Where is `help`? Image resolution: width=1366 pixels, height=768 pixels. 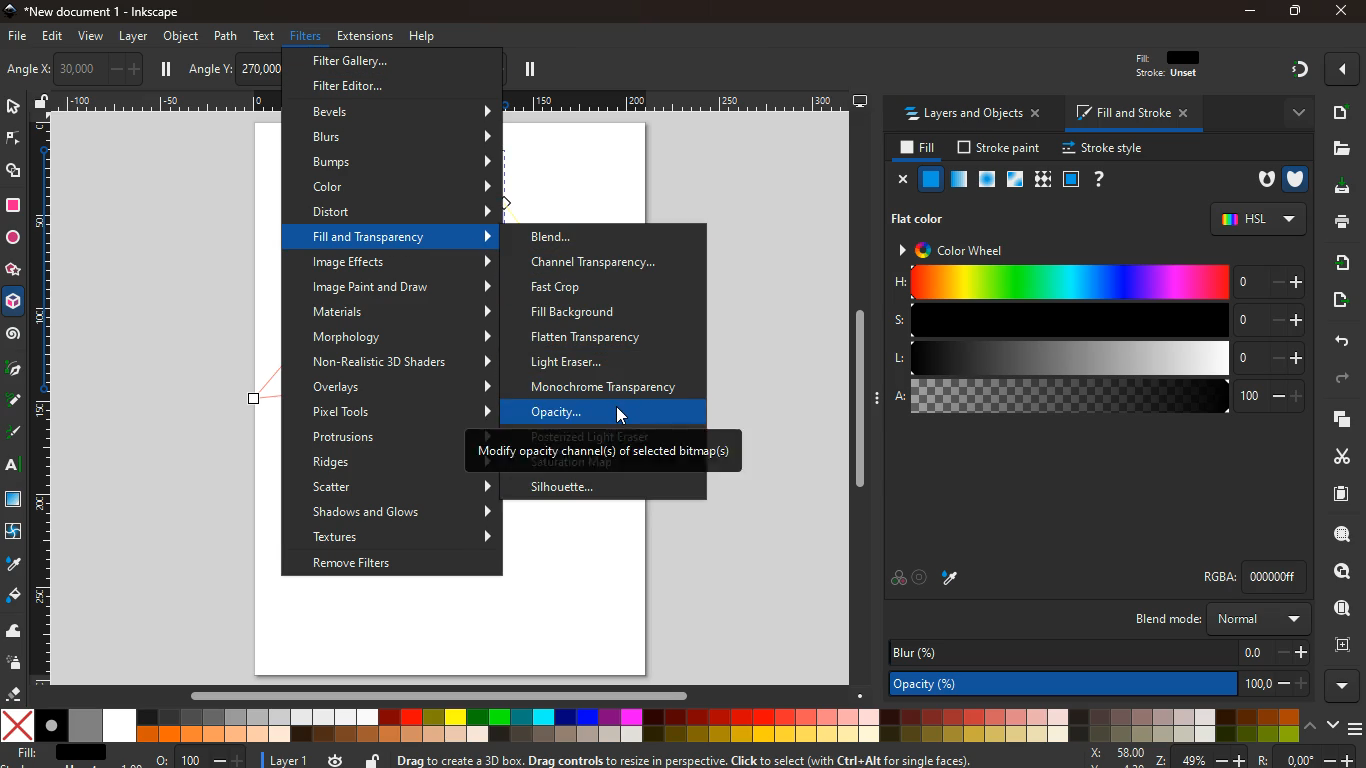 help is located at coordinates (424, 34).